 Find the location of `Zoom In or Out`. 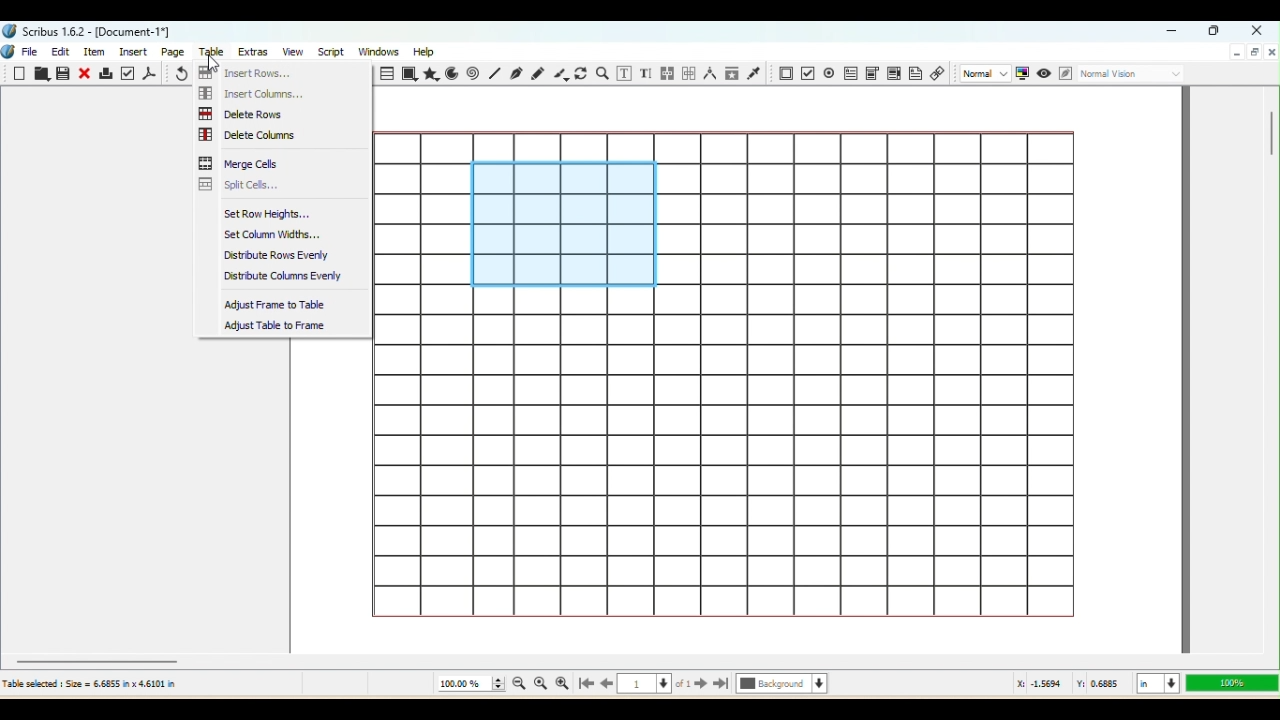

Zoom In or Out is located at coordinates (603, 72).